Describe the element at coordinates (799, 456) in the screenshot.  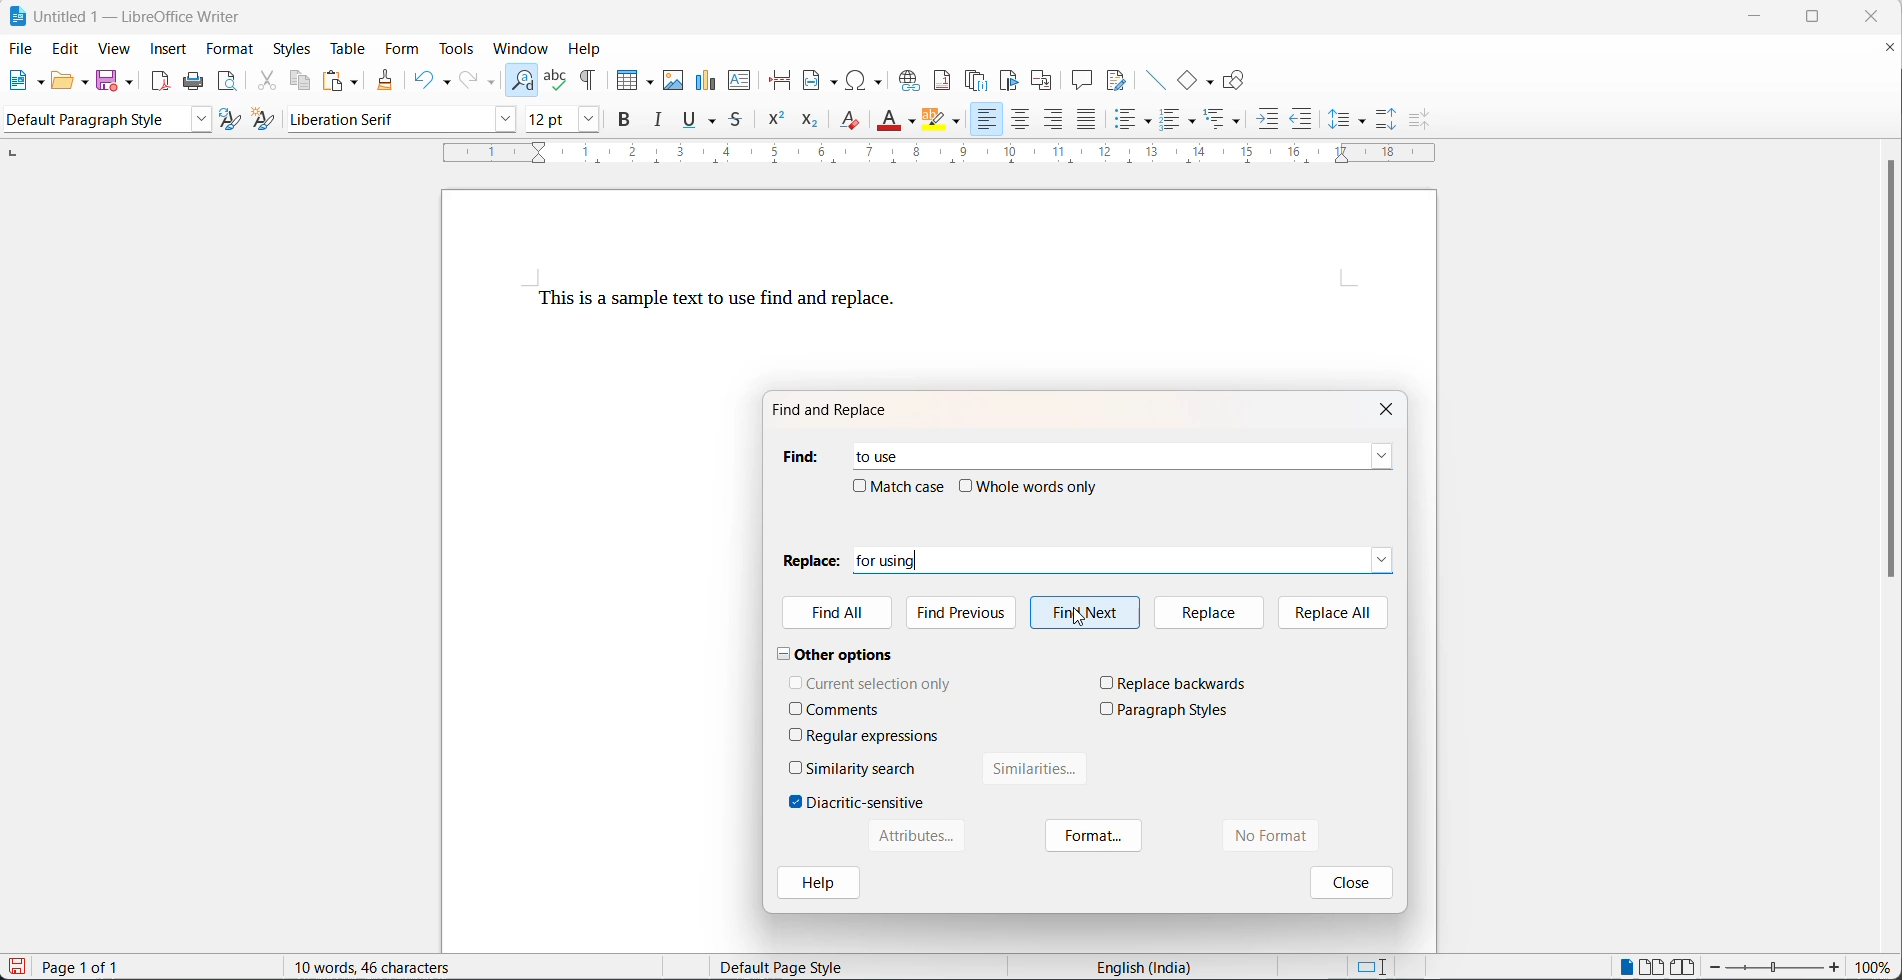
I see `find heading` at that location.